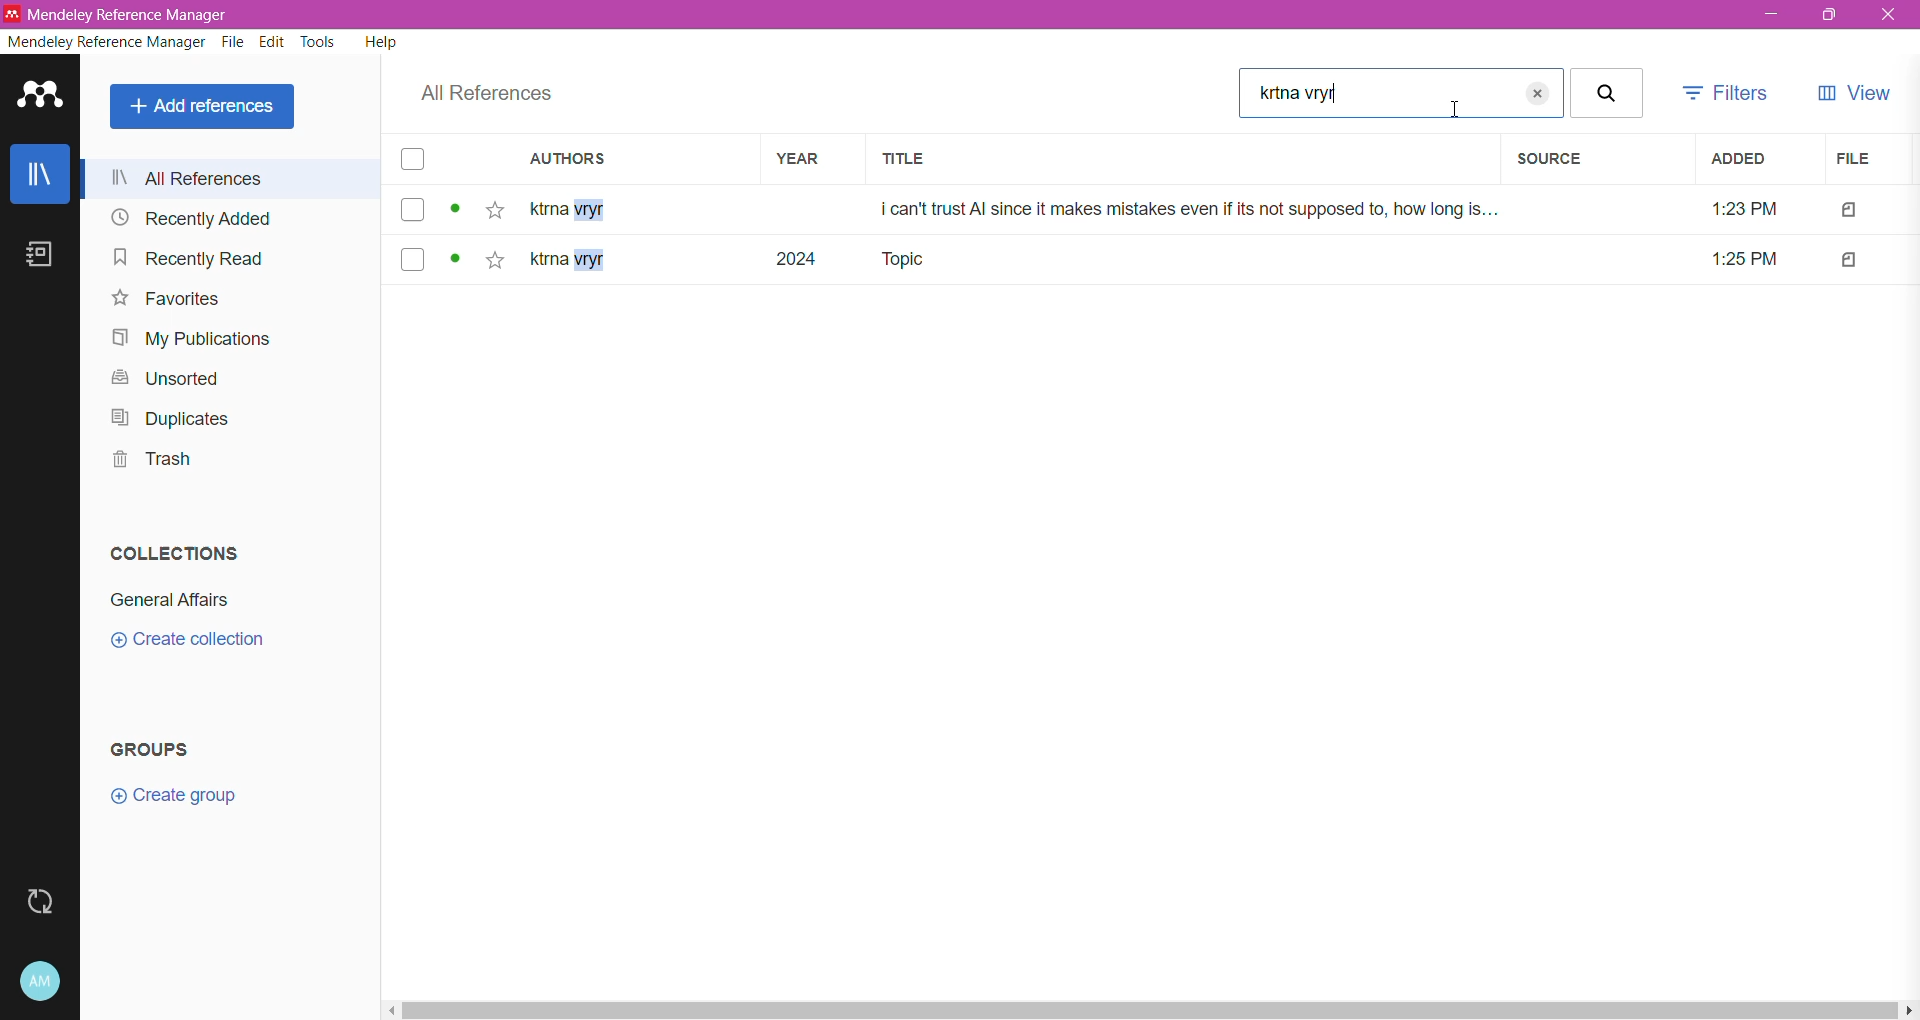 Image resolution: width=1920 pixels, height=1020 pixels. Describe the element at coordinates (194, 642) in the screenshot. I see `Click to Create Collection` at that location.